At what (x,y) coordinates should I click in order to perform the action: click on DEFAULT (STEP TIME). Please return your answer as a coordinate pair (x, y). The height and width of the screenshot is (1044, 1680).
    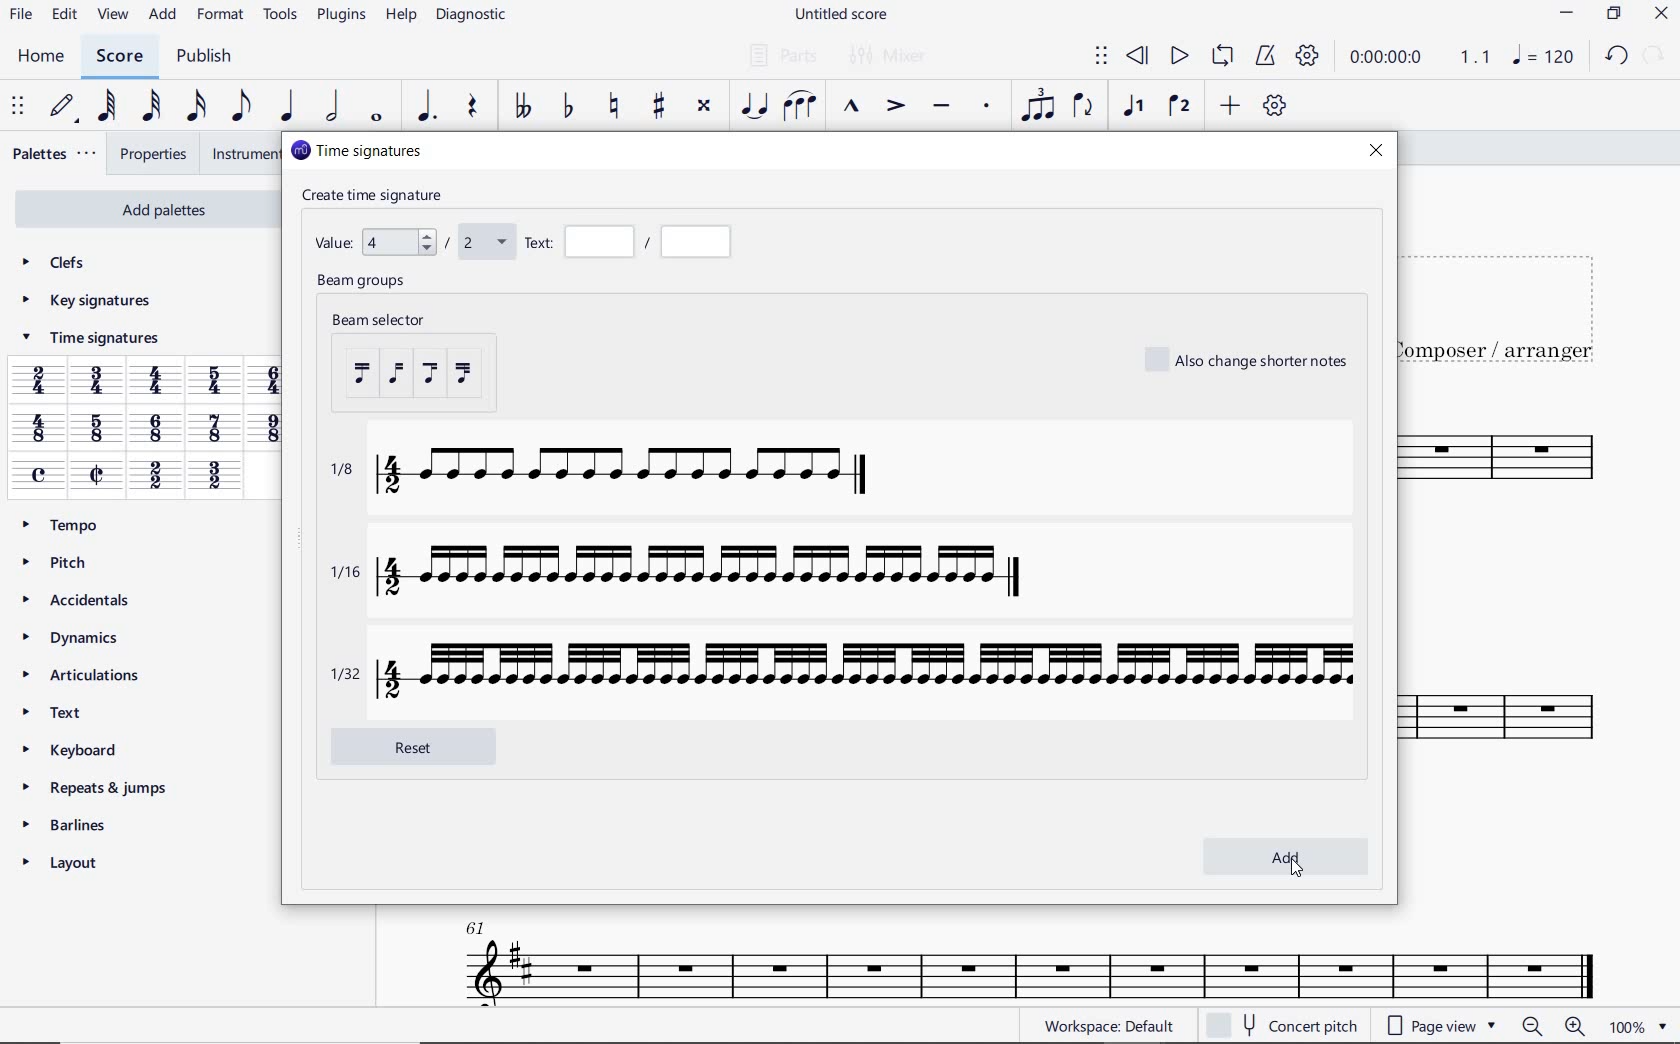
    Looking at the image, I should click on (63, 107).